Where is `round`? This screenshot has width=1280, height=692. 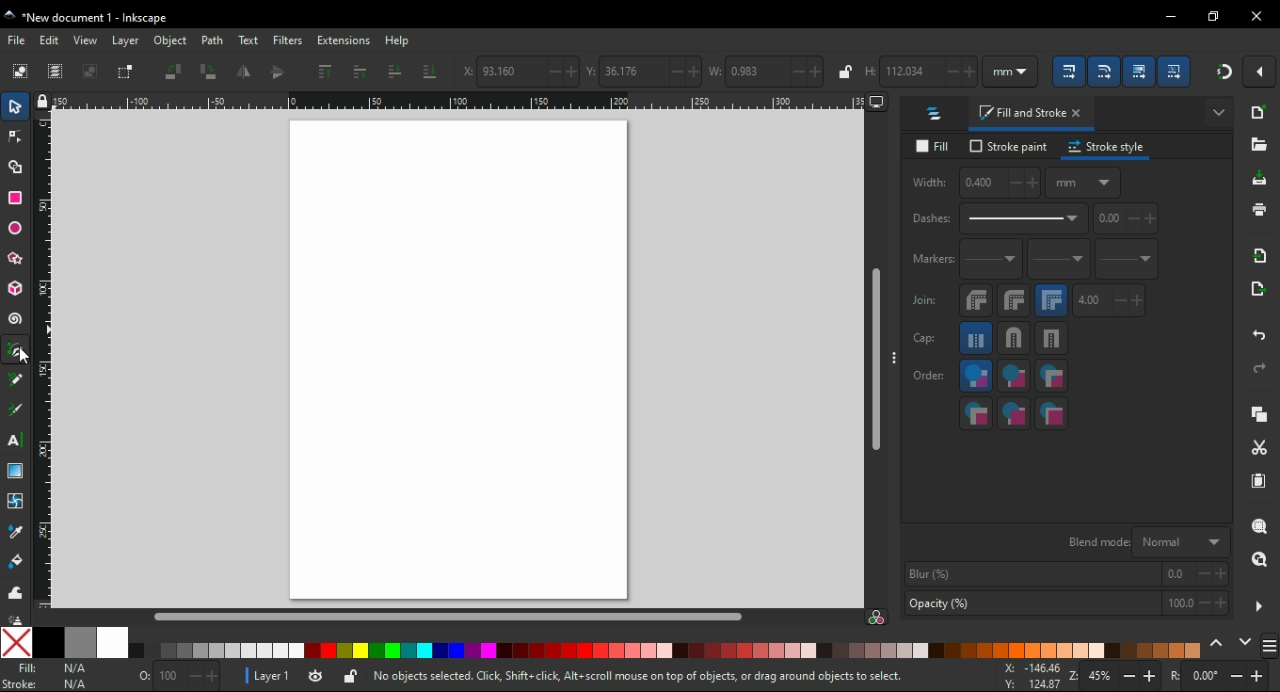 round is located at coordinates (1014, 300).